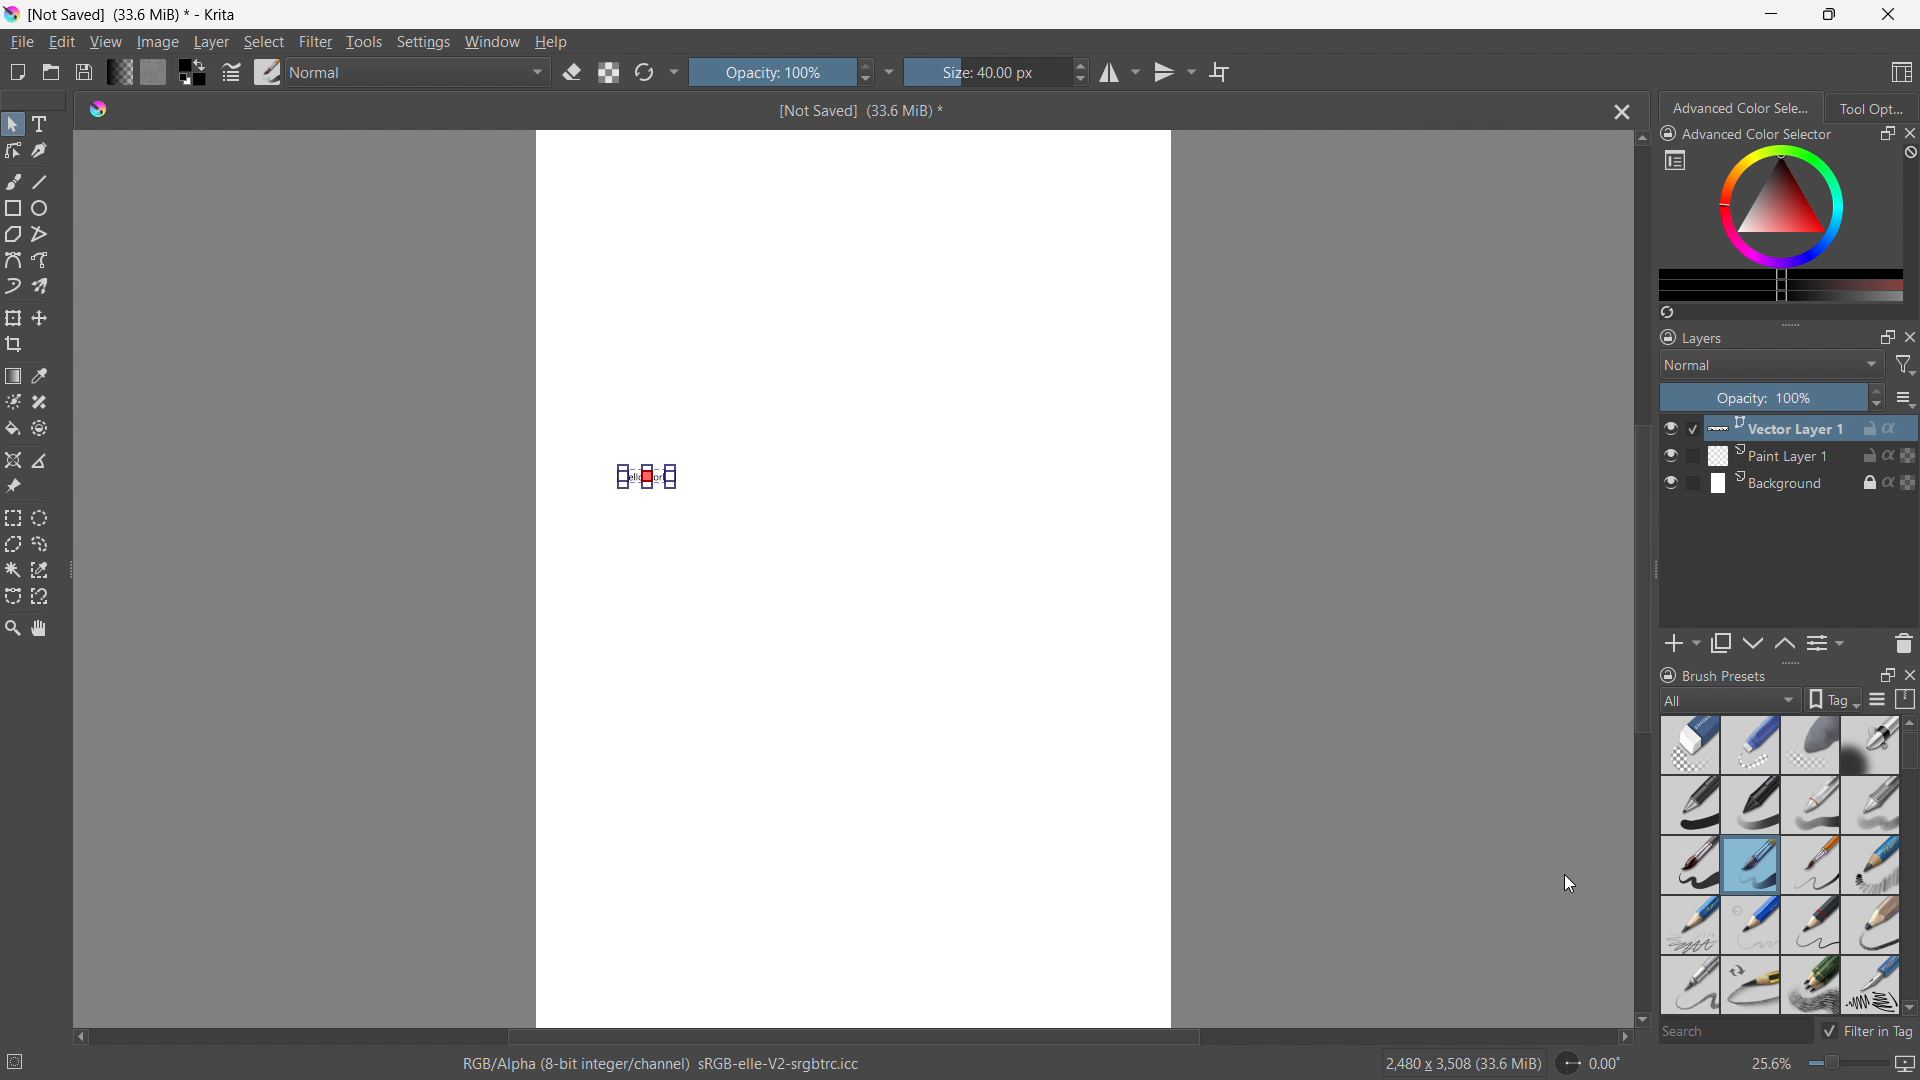  Describe the element at coordinates (105, 42) in the screenshot. I see `view` at that location.